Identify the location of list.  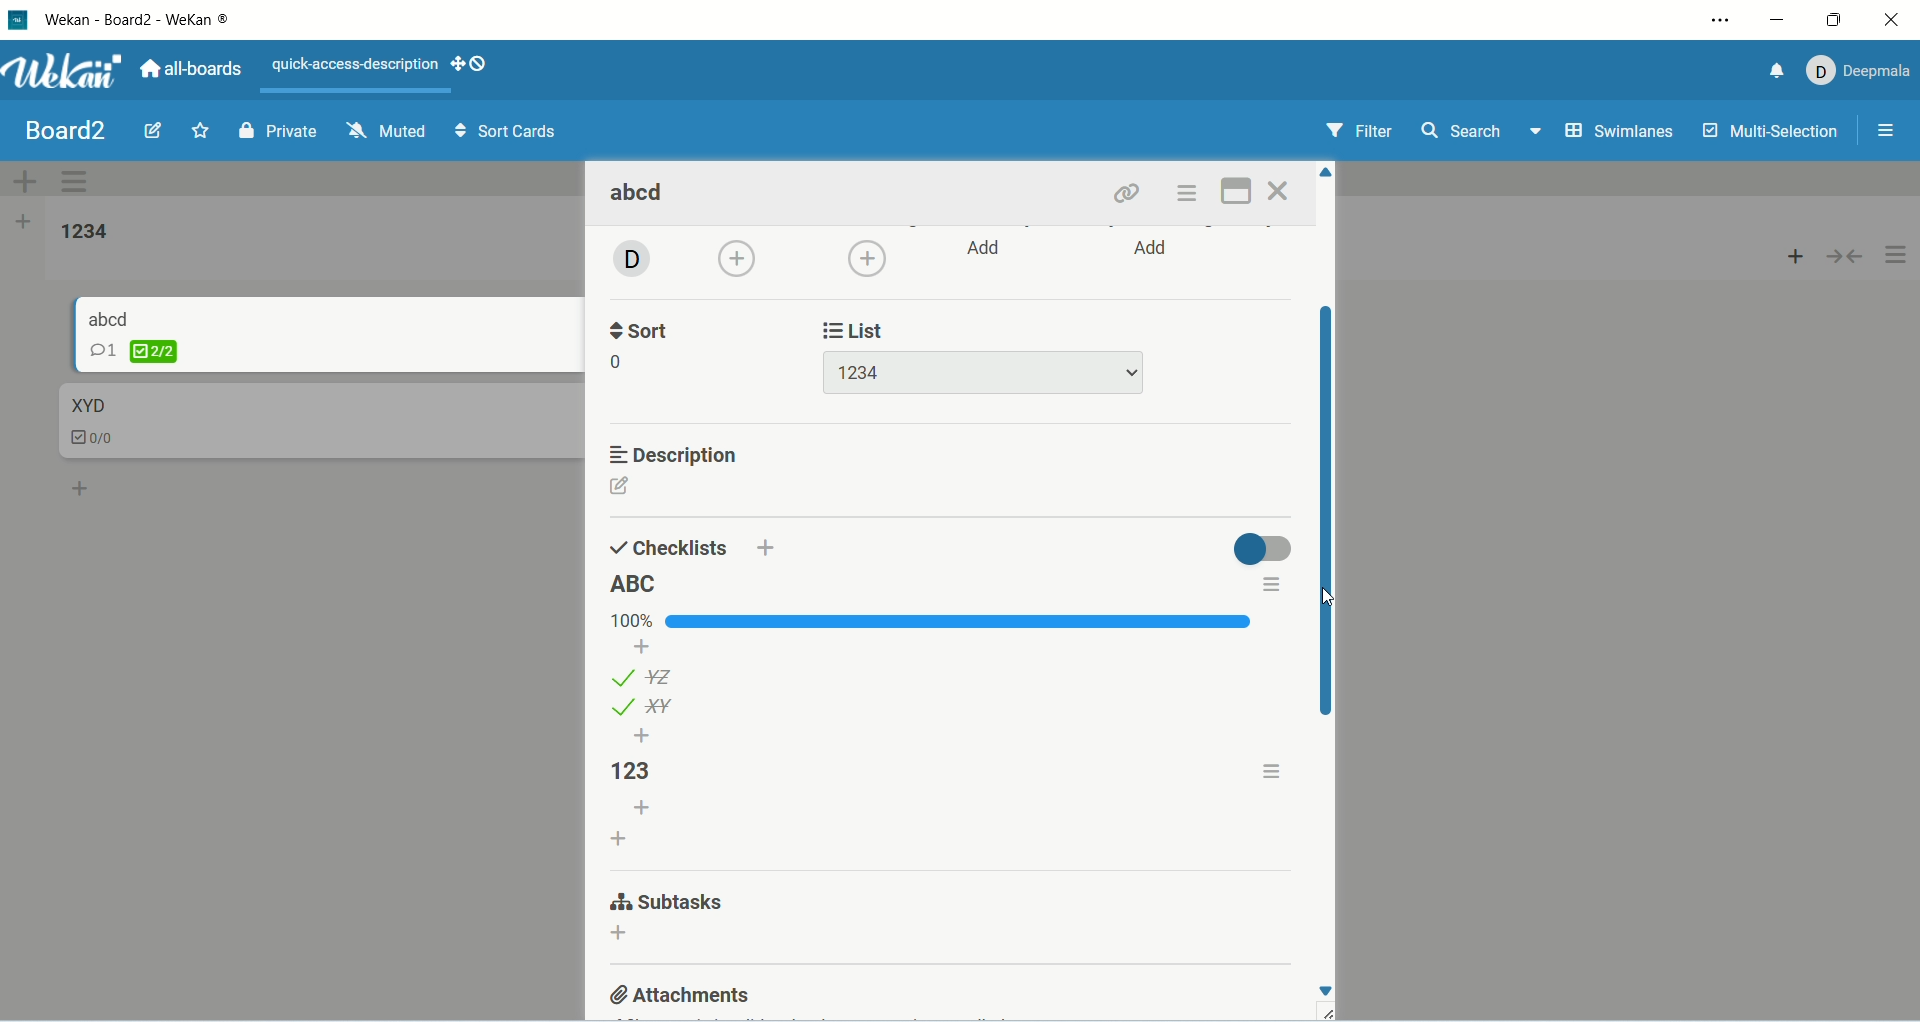
(642, 707).